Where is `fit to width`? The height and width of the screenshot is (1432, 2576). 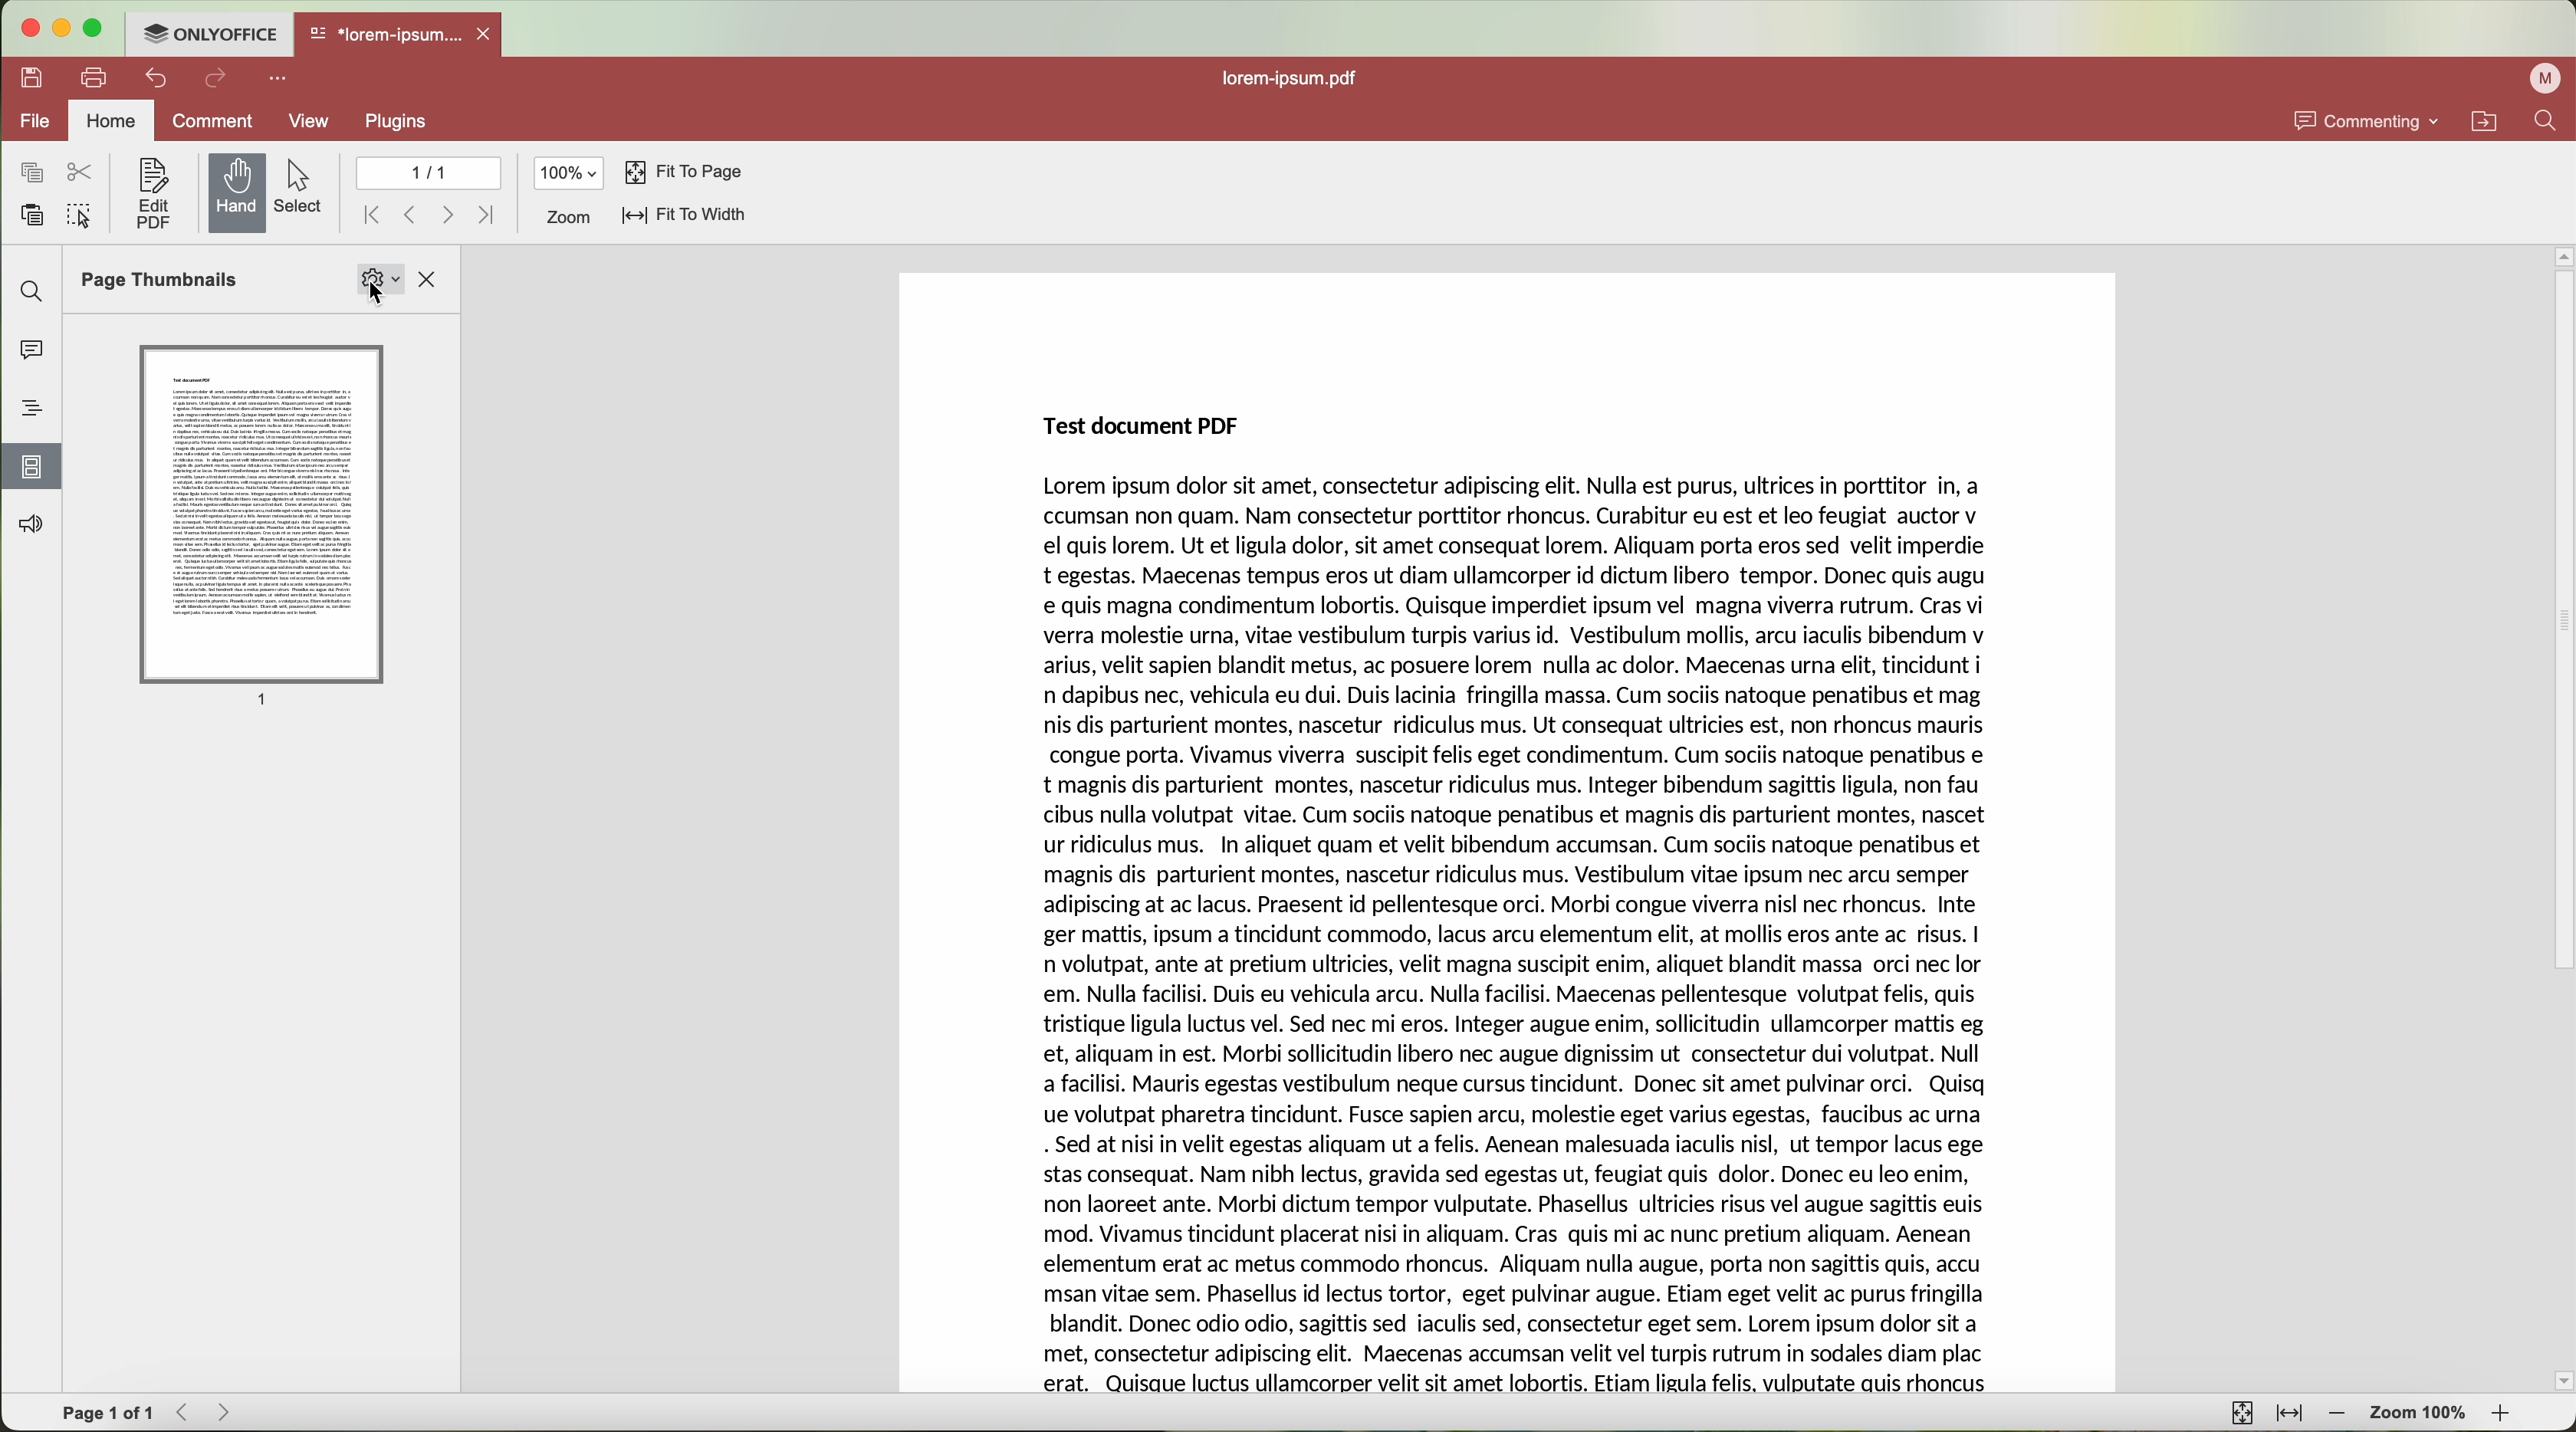 fit to width is located at coordinates (2292, 1415).